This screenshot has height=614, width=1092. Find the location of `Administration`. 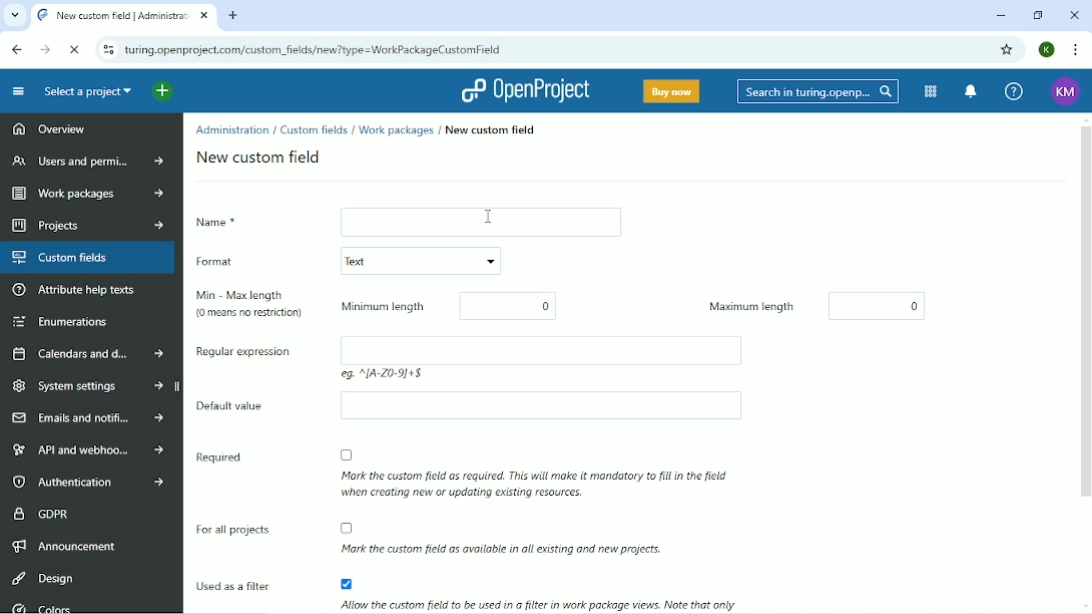

Administration is located at coordinates (232, 130).